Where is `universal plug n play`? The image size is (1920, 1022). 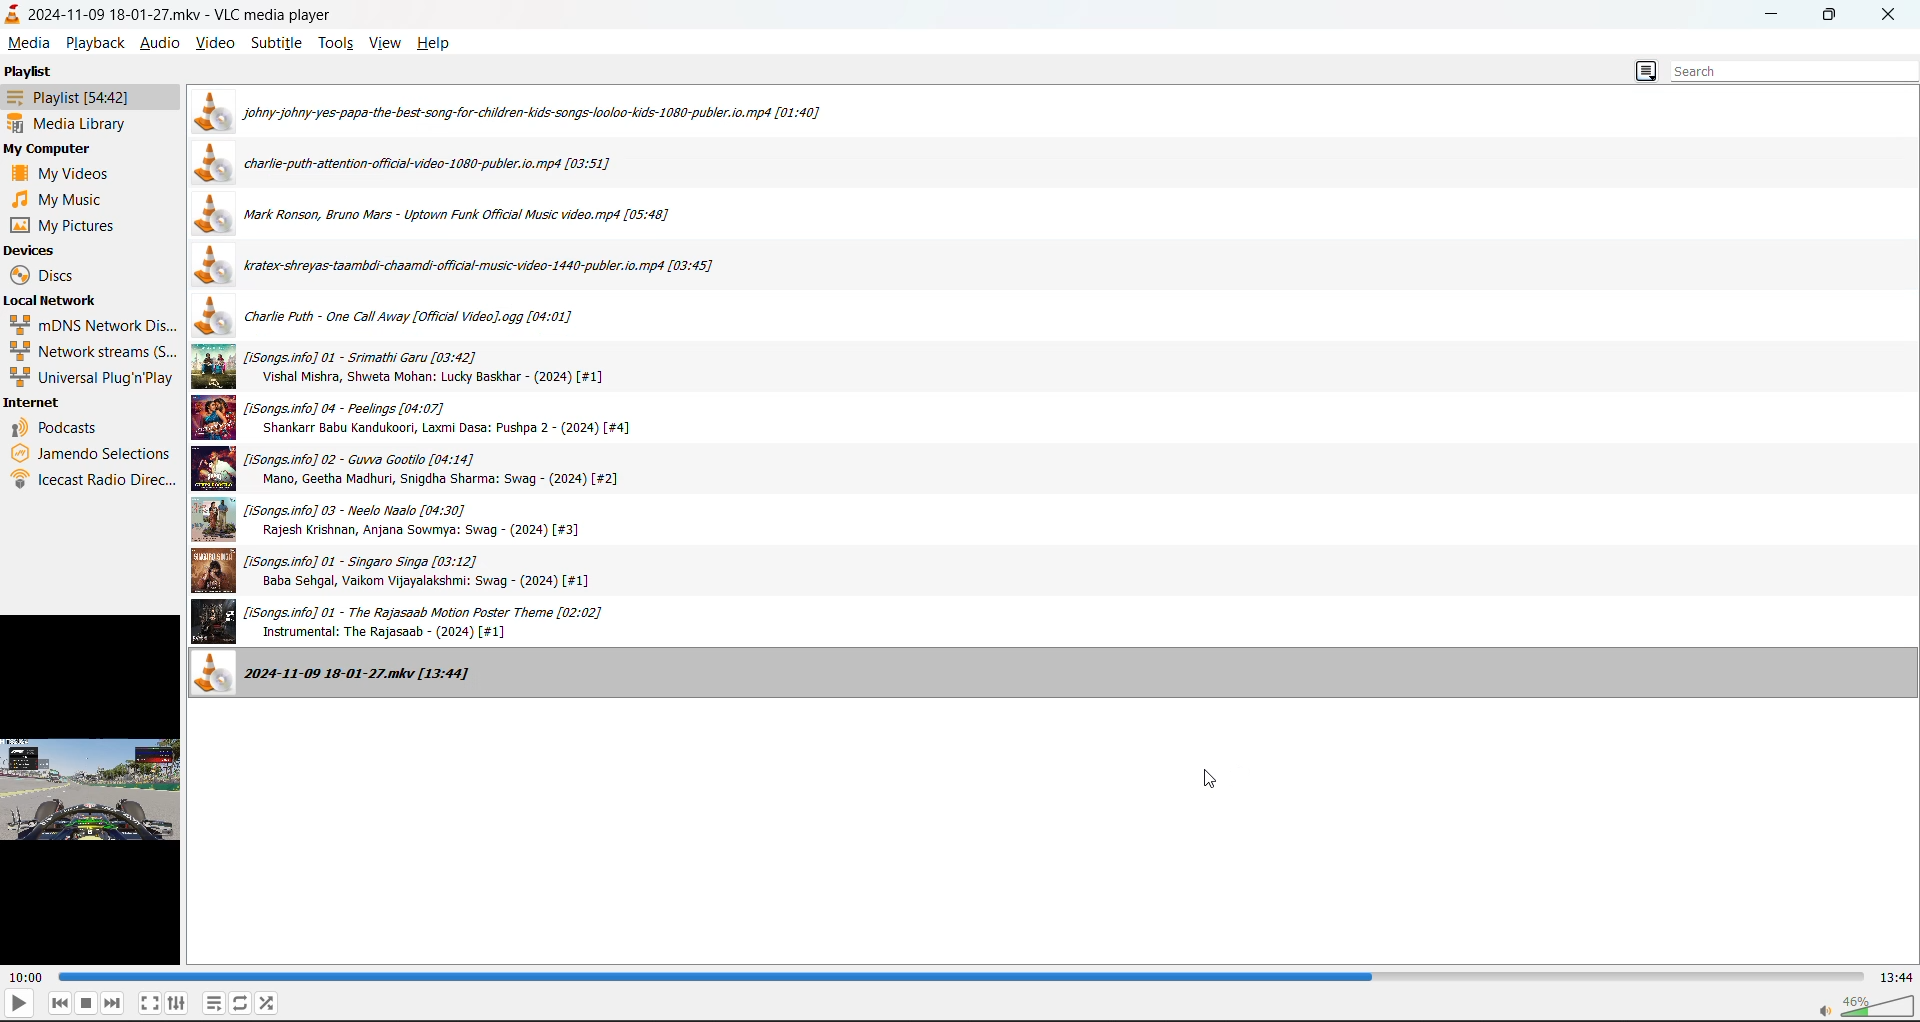
universal plug n play is located at coordinates (92, 377).